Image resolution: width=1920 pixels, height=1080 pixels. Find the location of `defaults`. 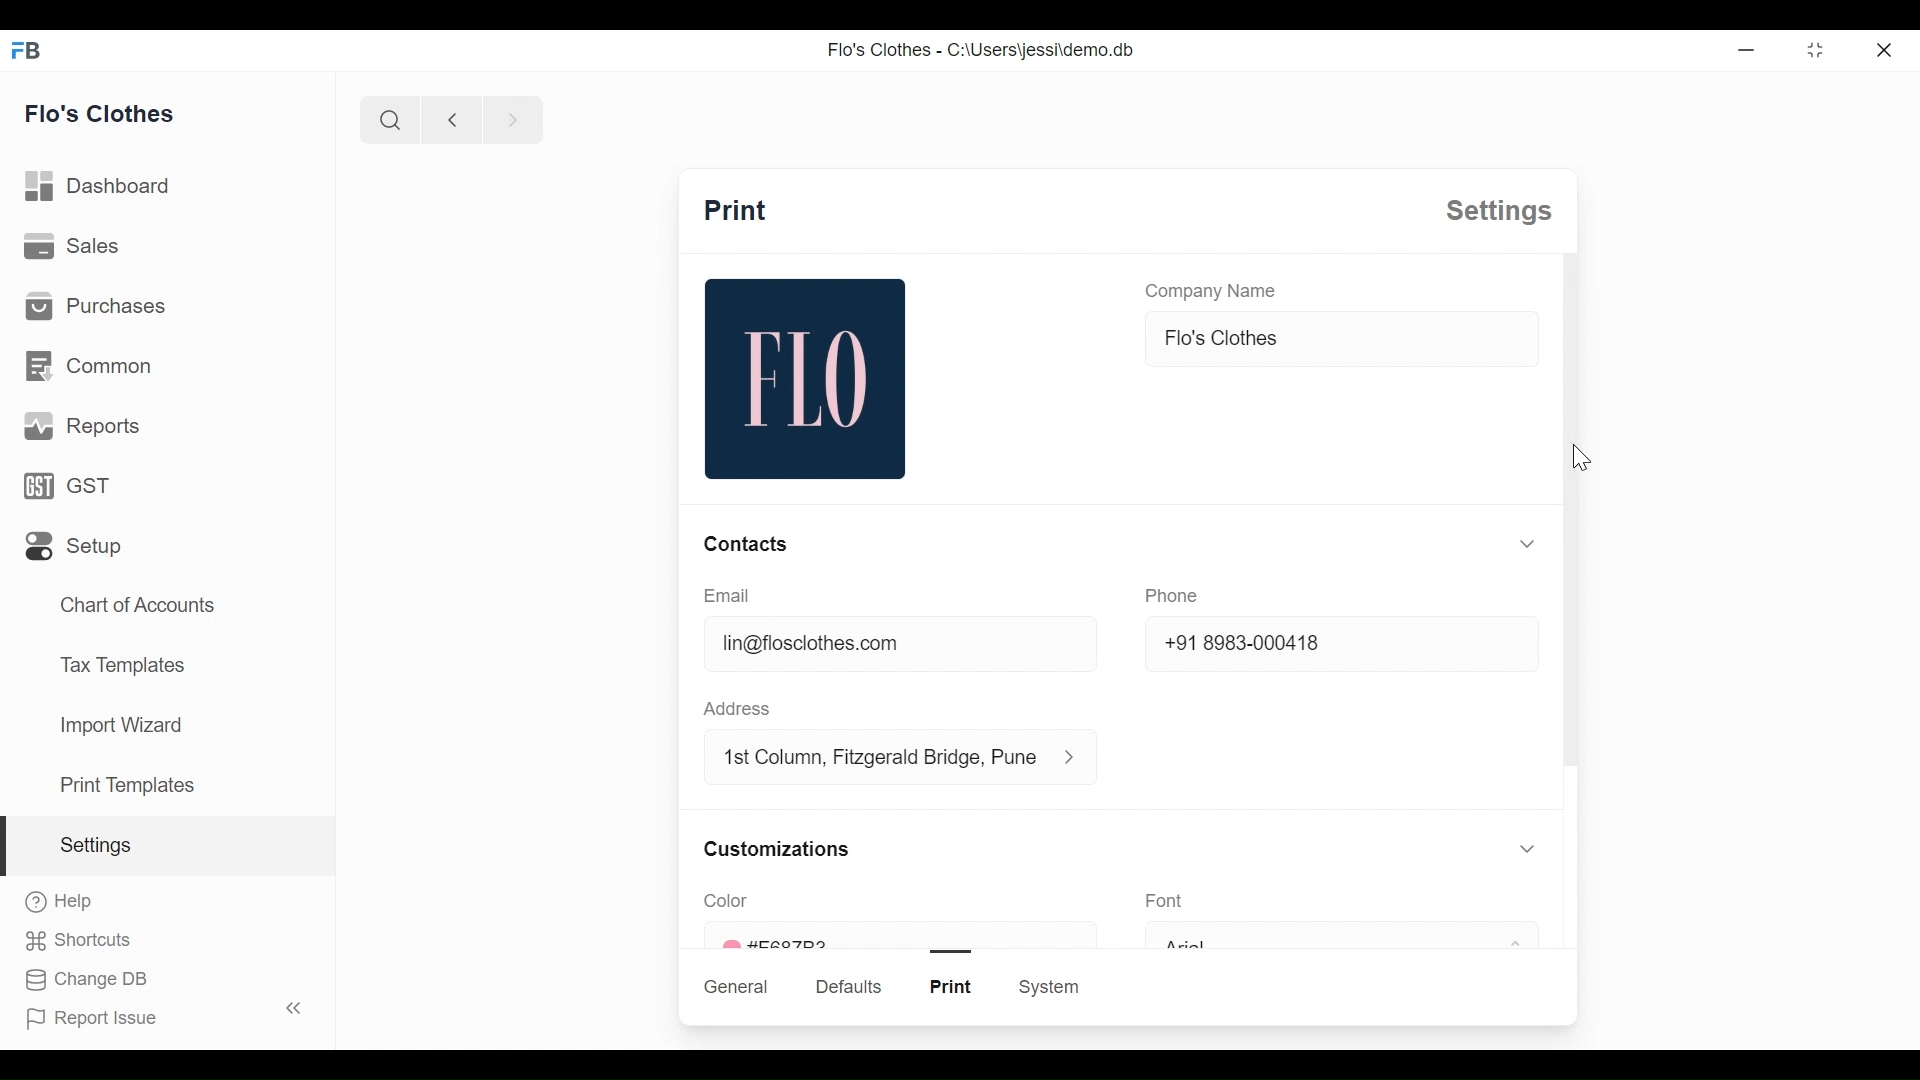

defaults is located at coordinates (851, 987).